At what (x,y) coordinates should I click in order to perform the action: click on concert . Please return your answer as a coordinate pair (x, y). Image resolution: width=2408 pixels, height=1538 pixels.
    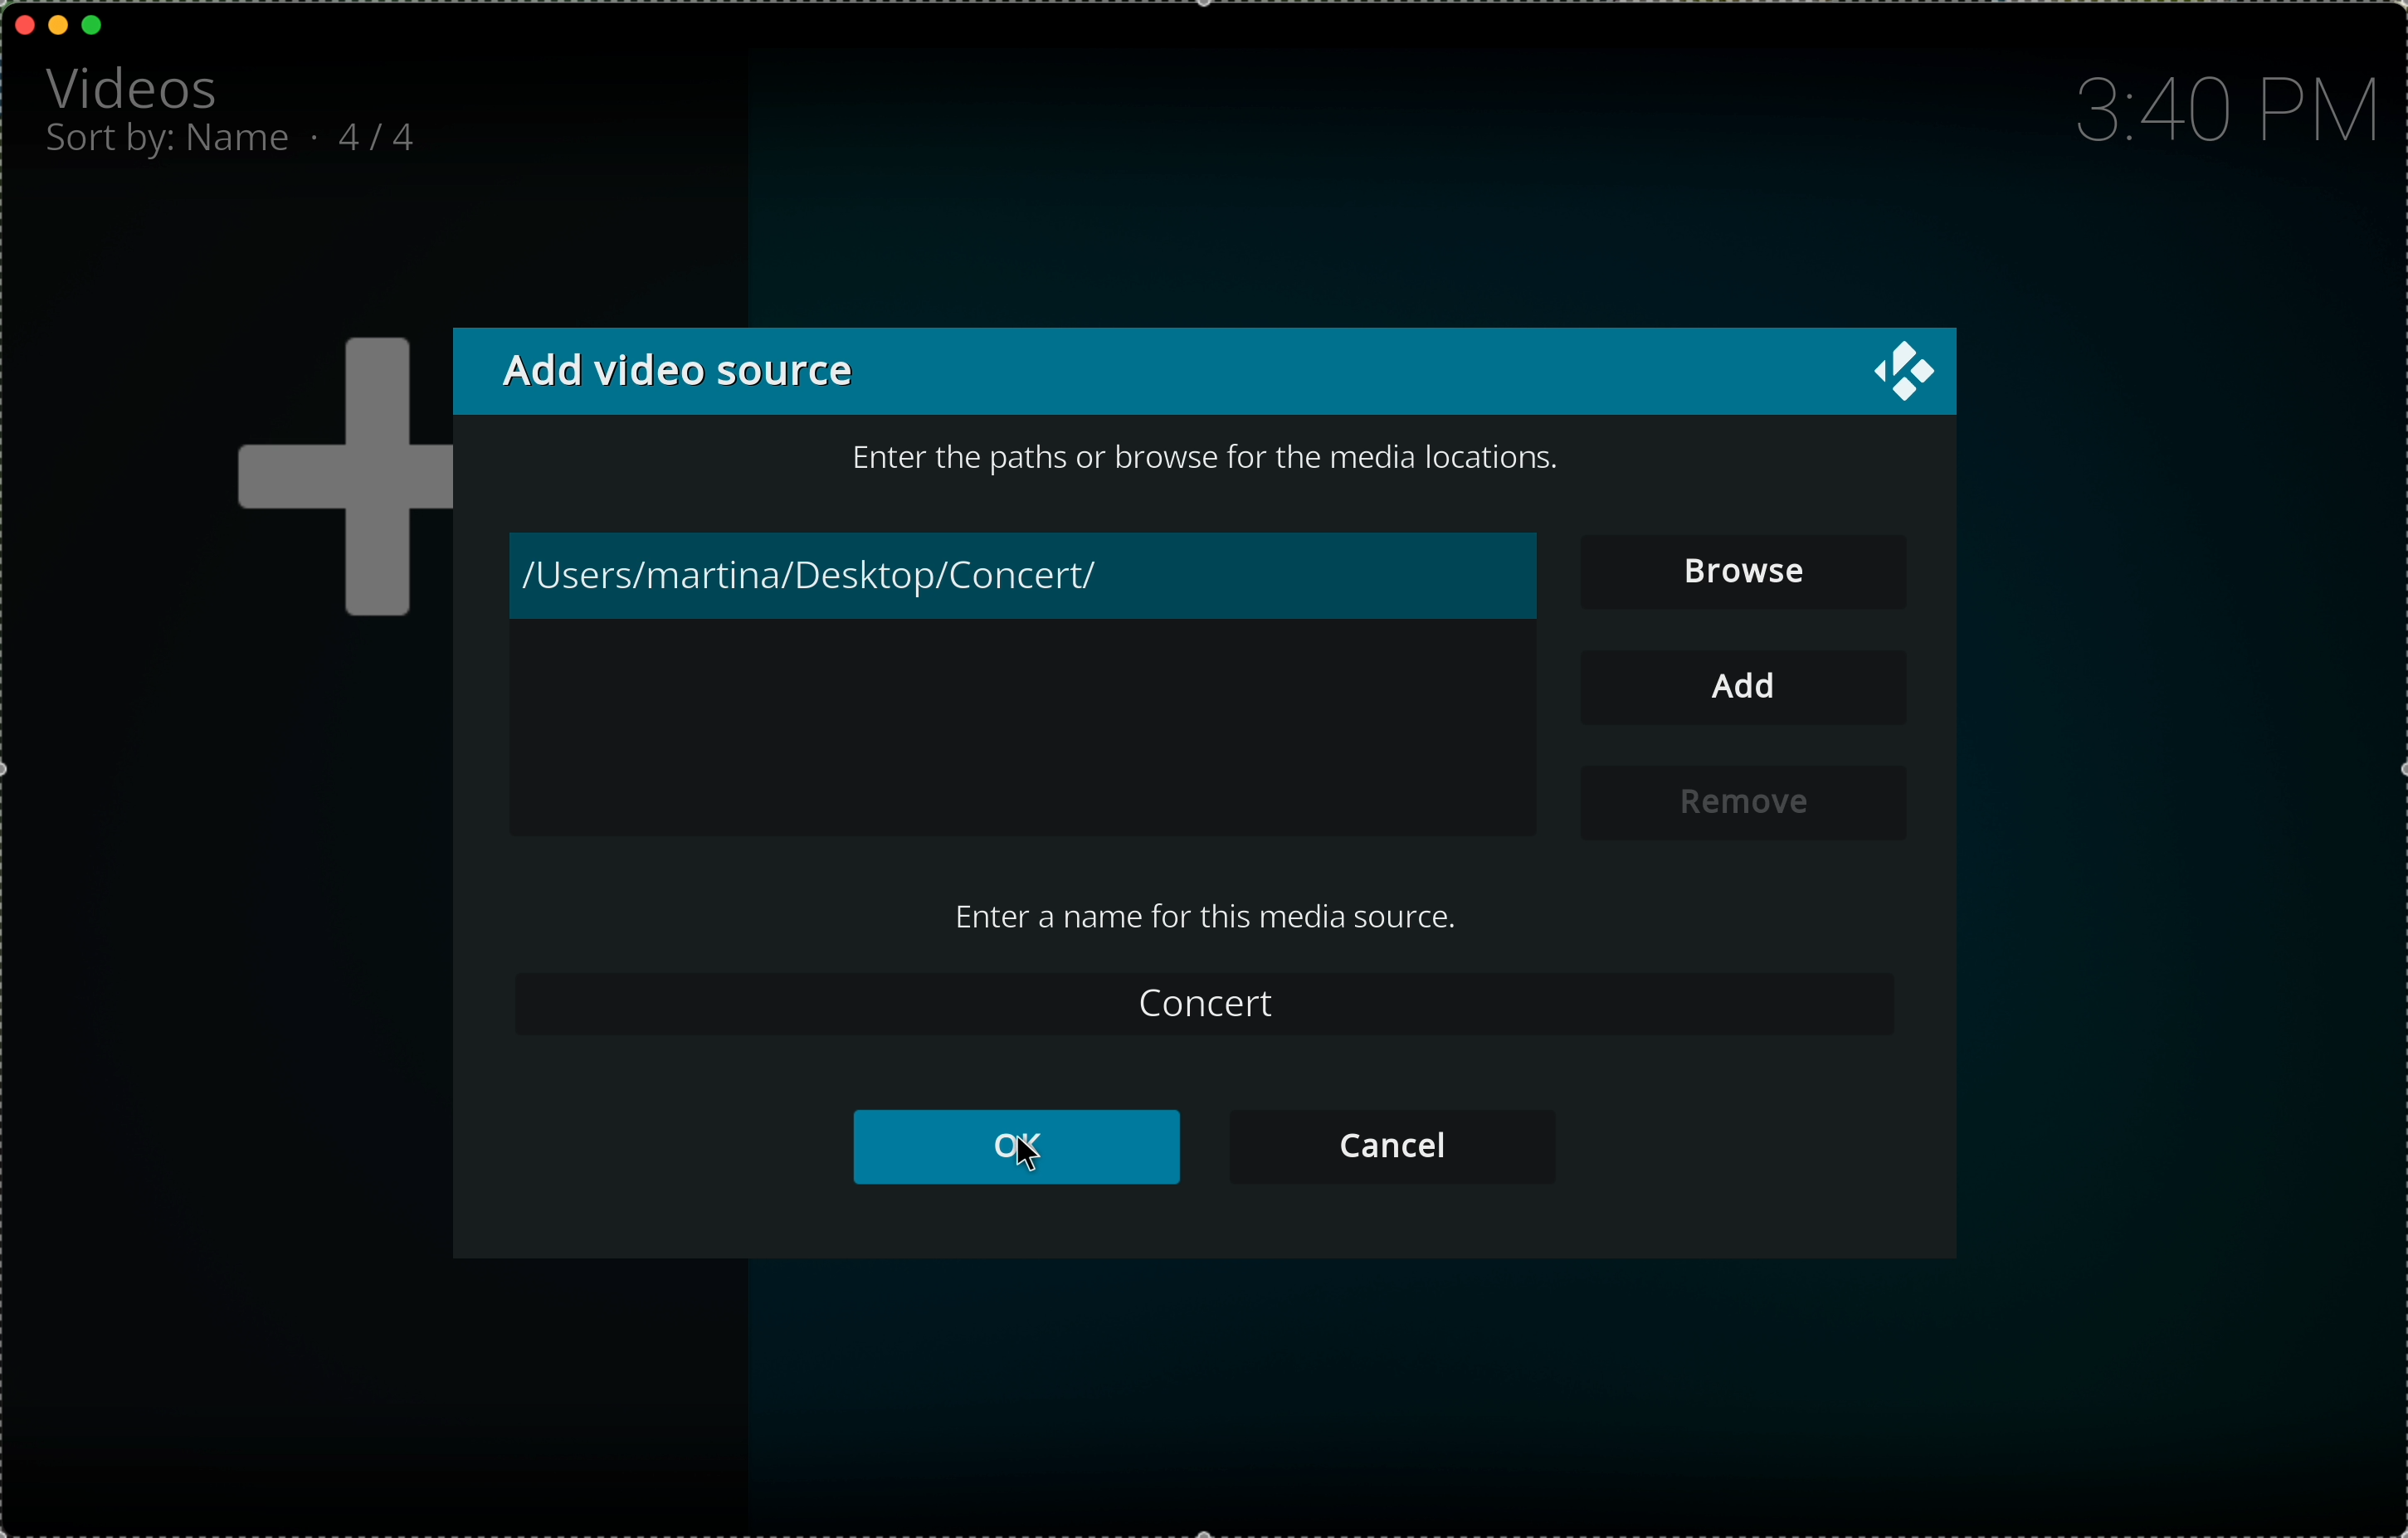
    Looking at the image, I should click on (1204, 1006).